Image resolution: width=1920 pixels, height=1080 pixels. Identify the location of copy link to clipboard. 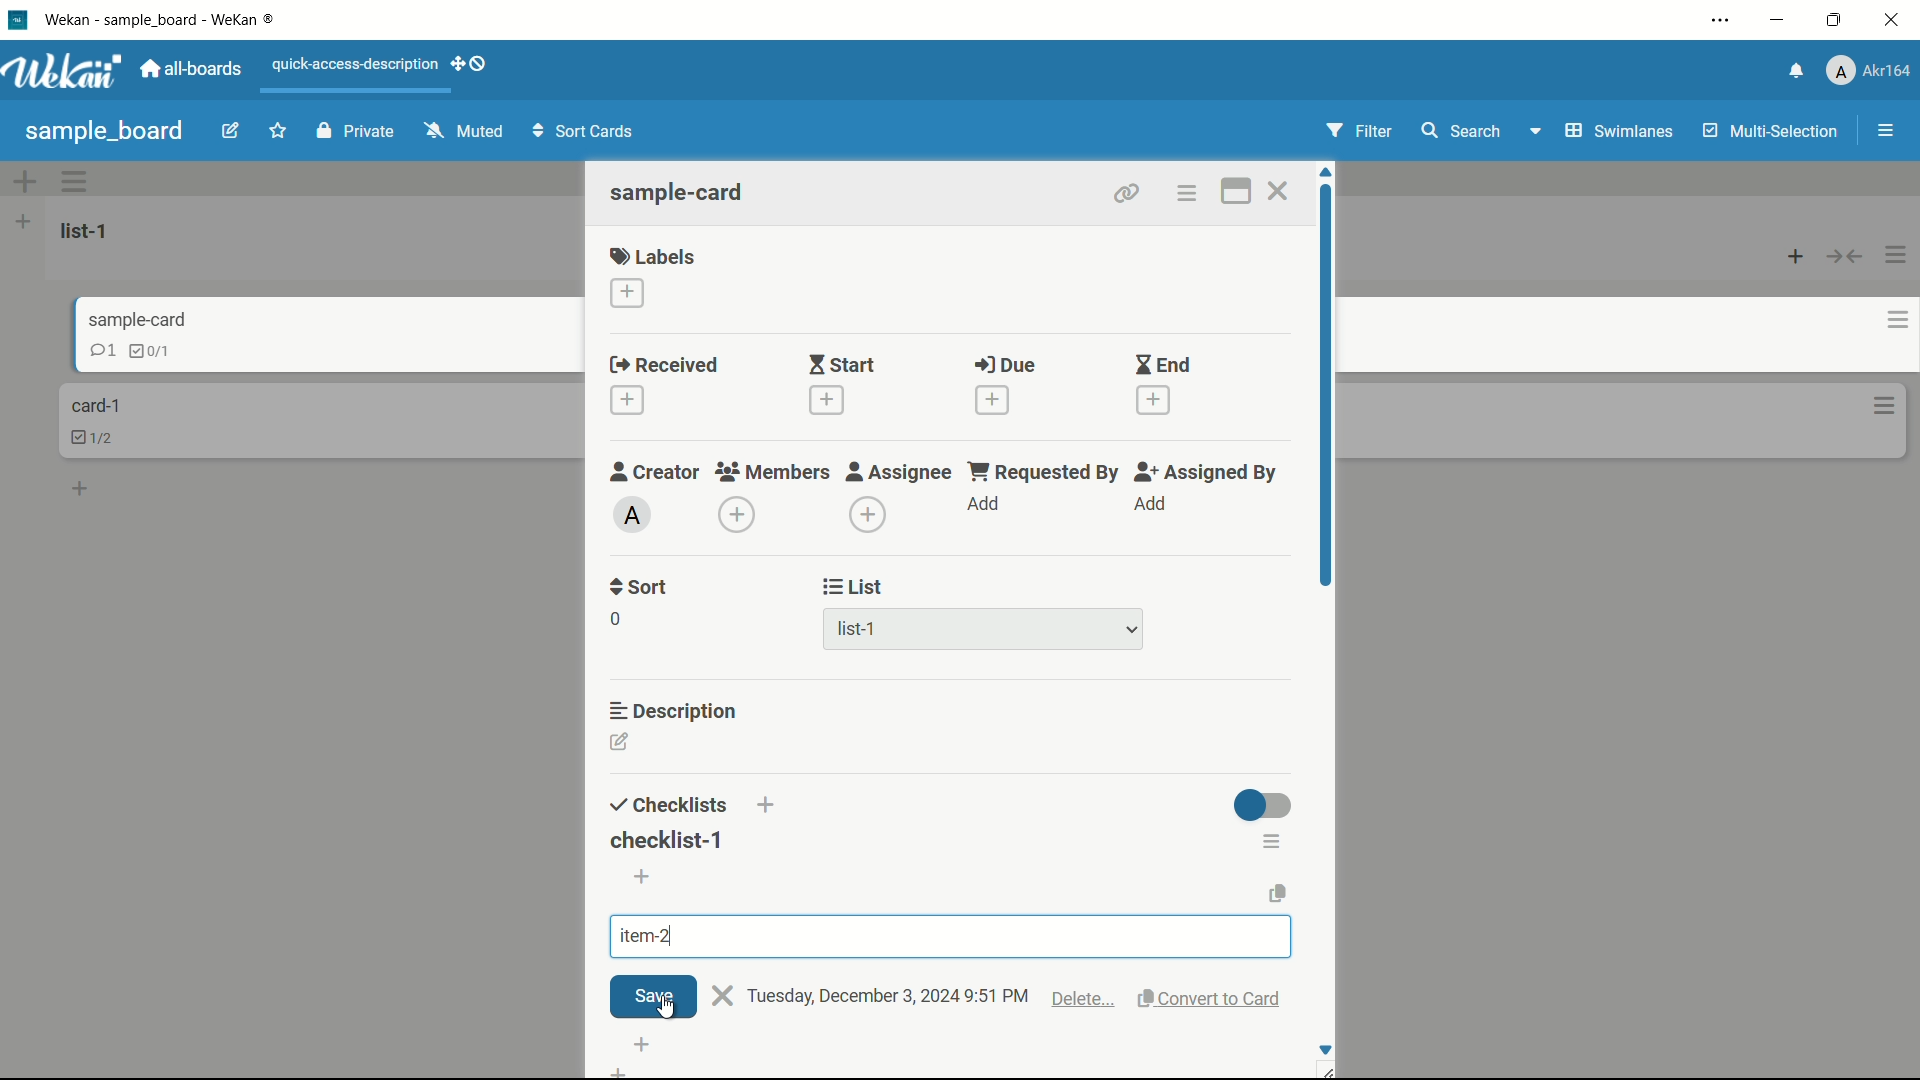
(1127, 194).